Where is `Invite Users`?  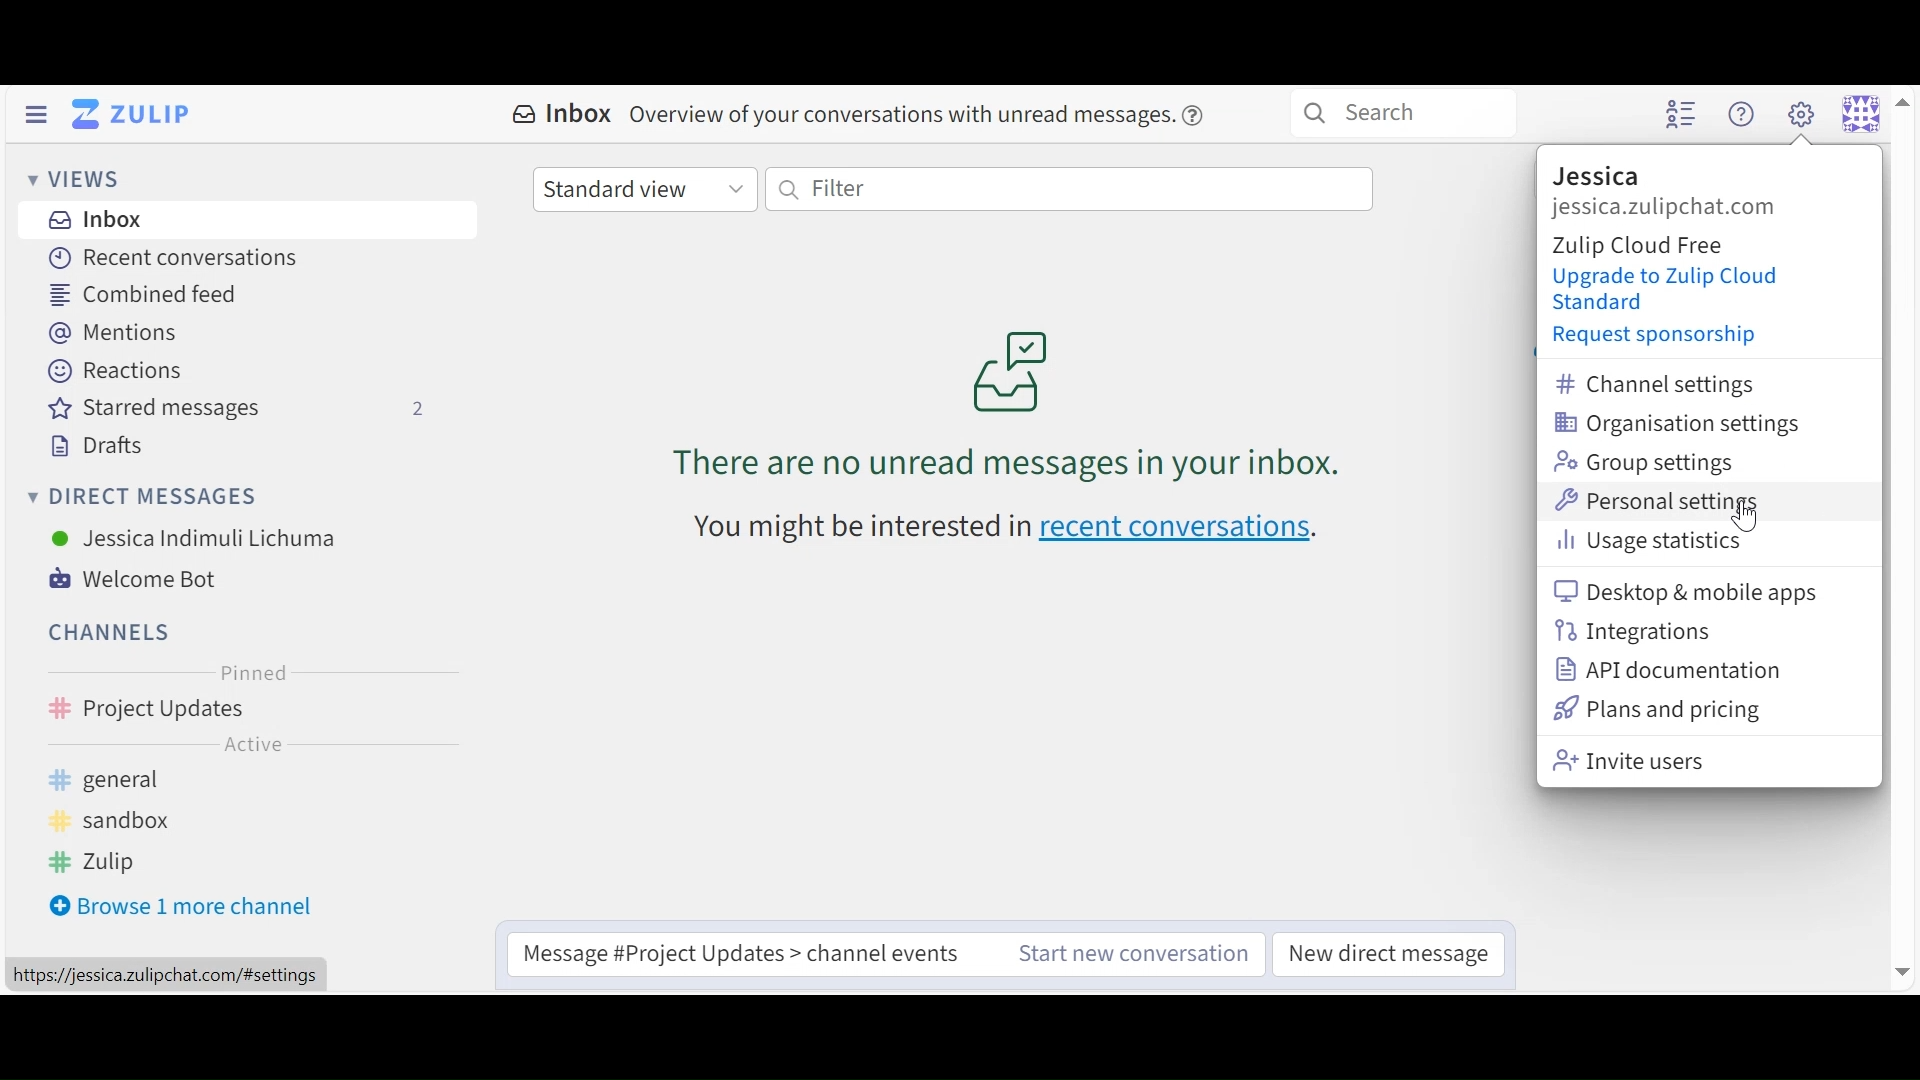 Invite Users is located at coordinates (1628, 760).